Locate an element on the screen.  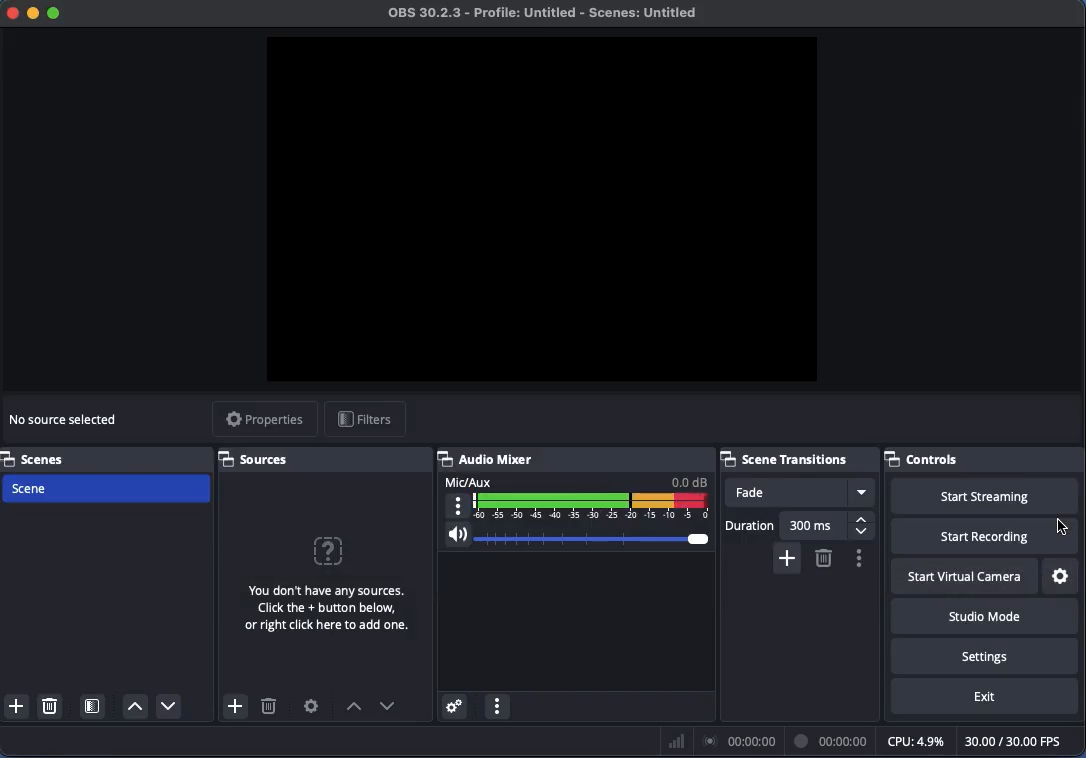
No source selected is located at coordinates (66, 421).